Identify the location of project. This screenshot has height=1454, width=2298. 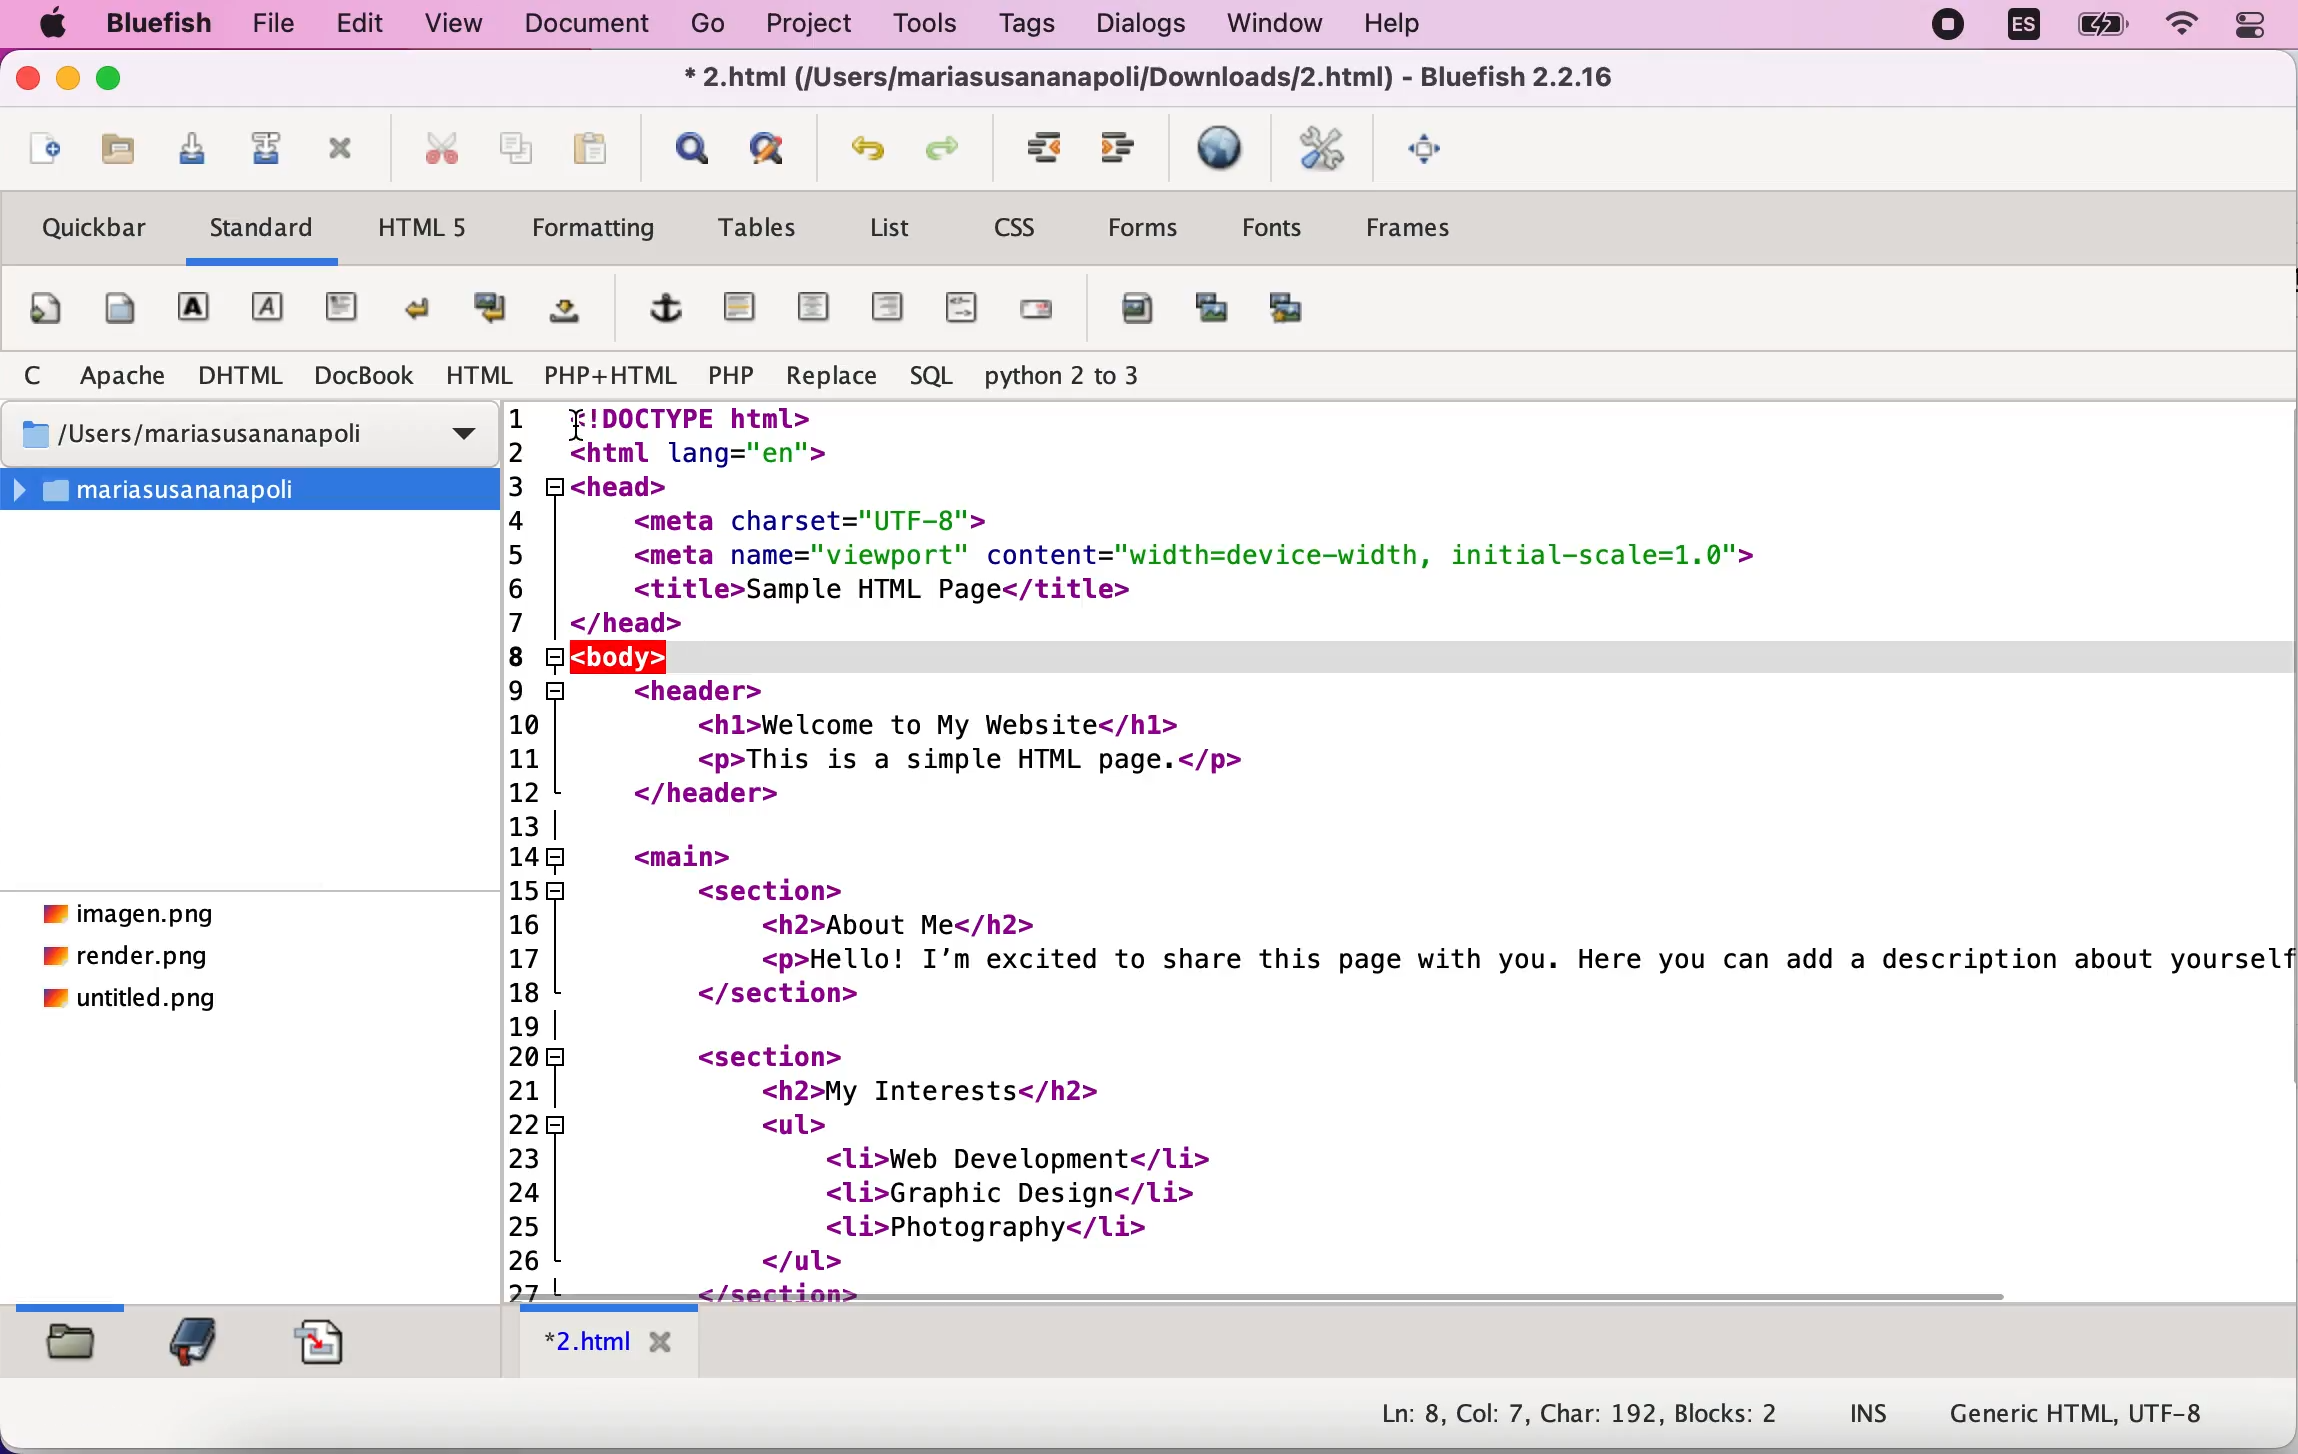
(813, 25).